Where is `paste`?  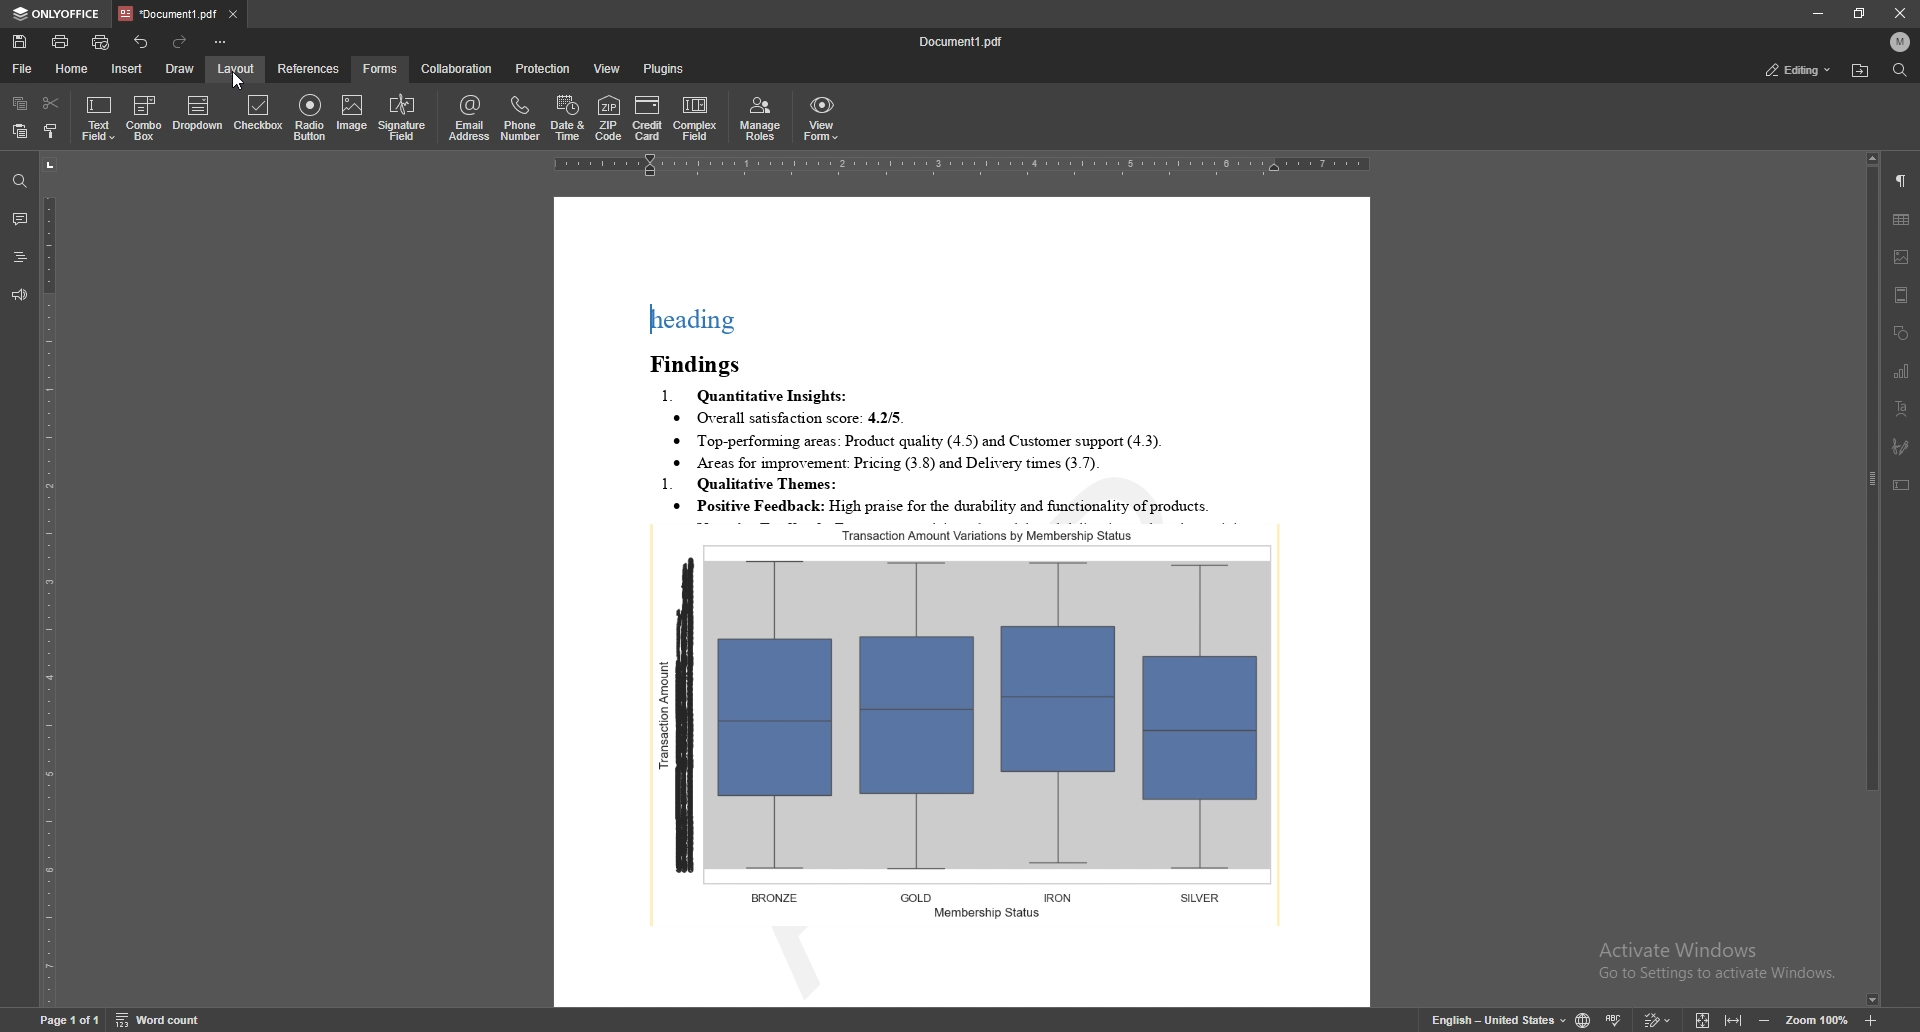 paste is located at coordinates (17, 131).